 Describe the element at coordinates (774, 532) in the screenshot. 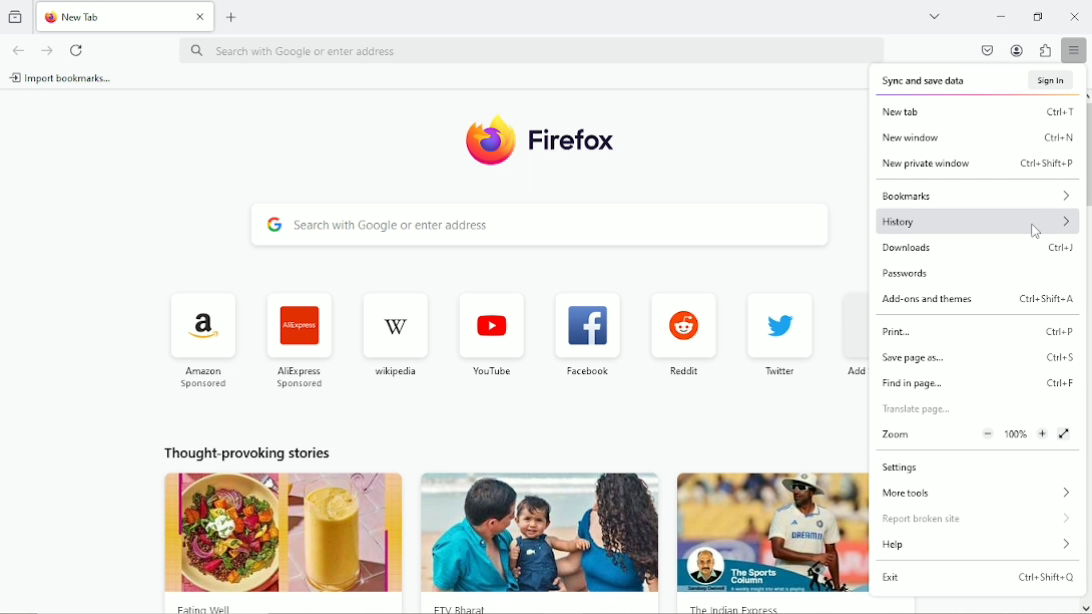

I see `image` at that location.